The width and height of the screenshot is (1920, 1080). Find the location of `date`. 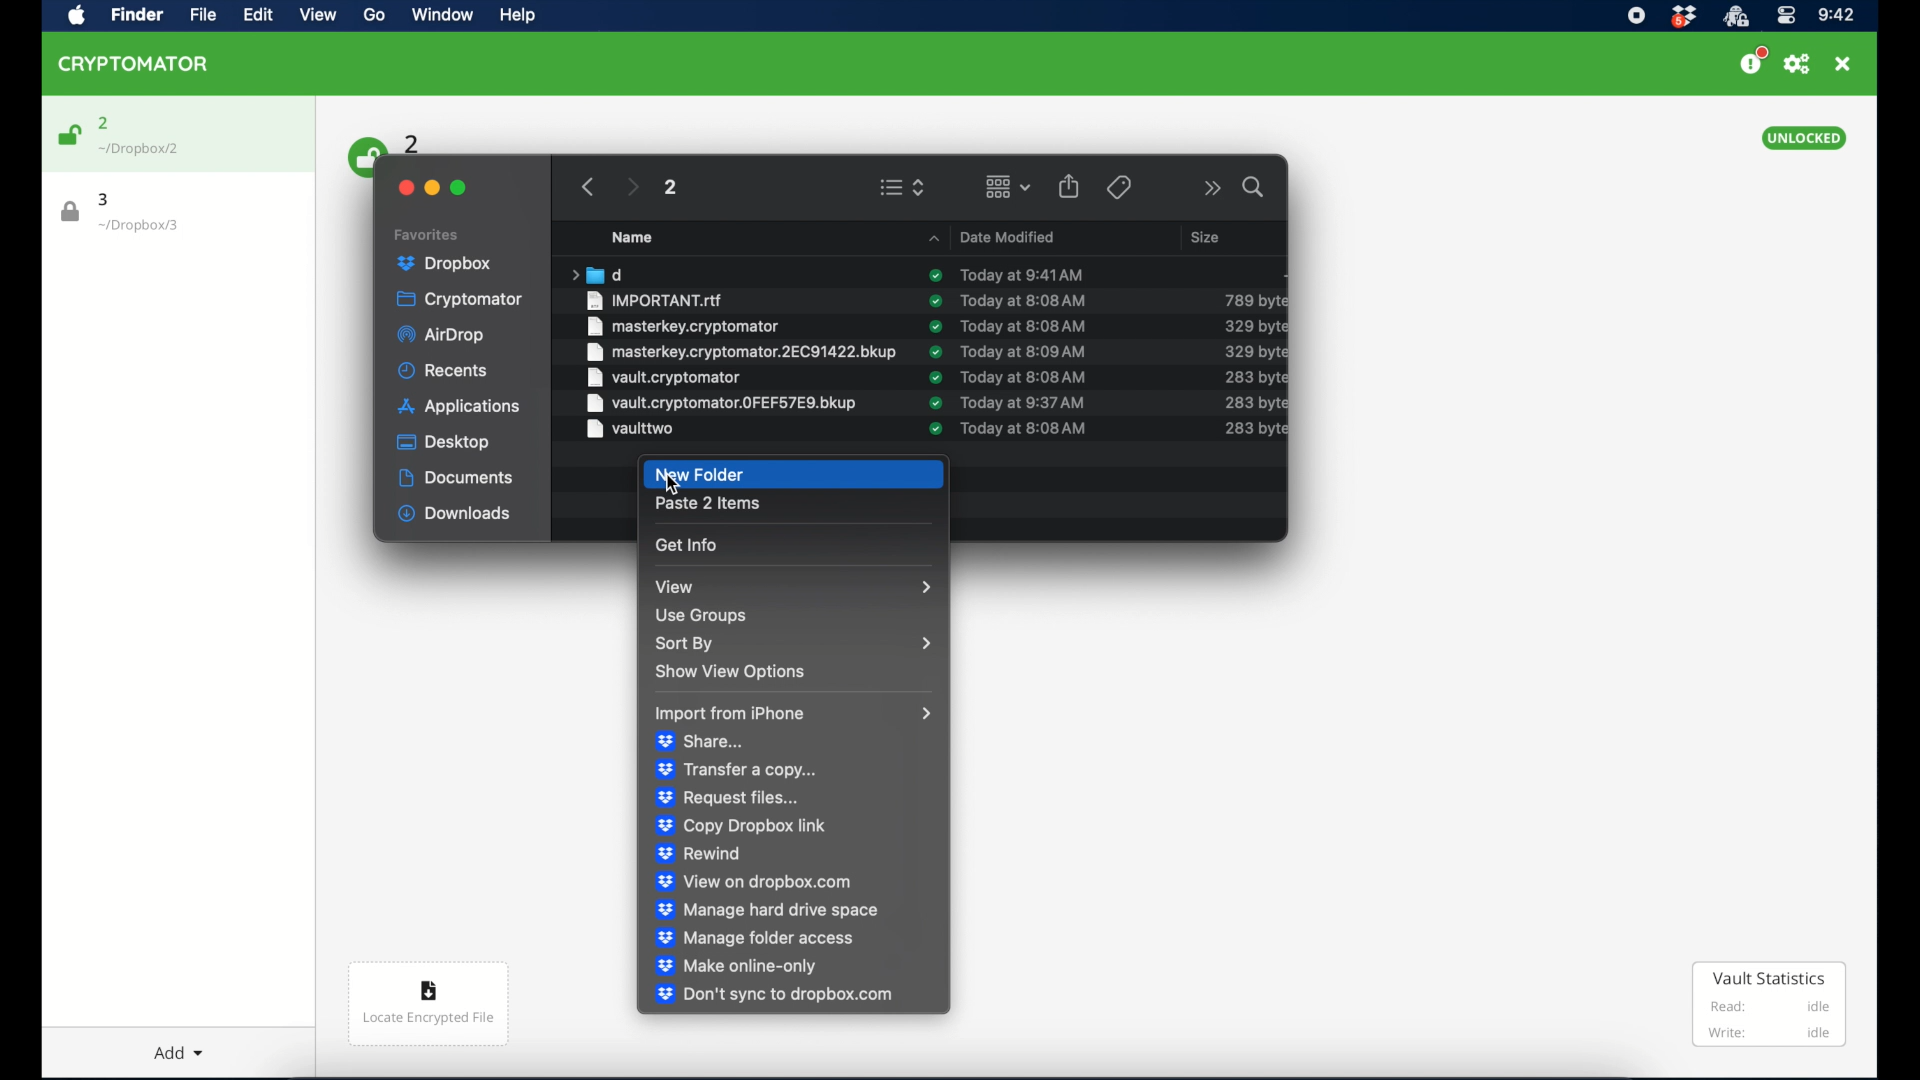

date is located at coordinates (1023, 402).